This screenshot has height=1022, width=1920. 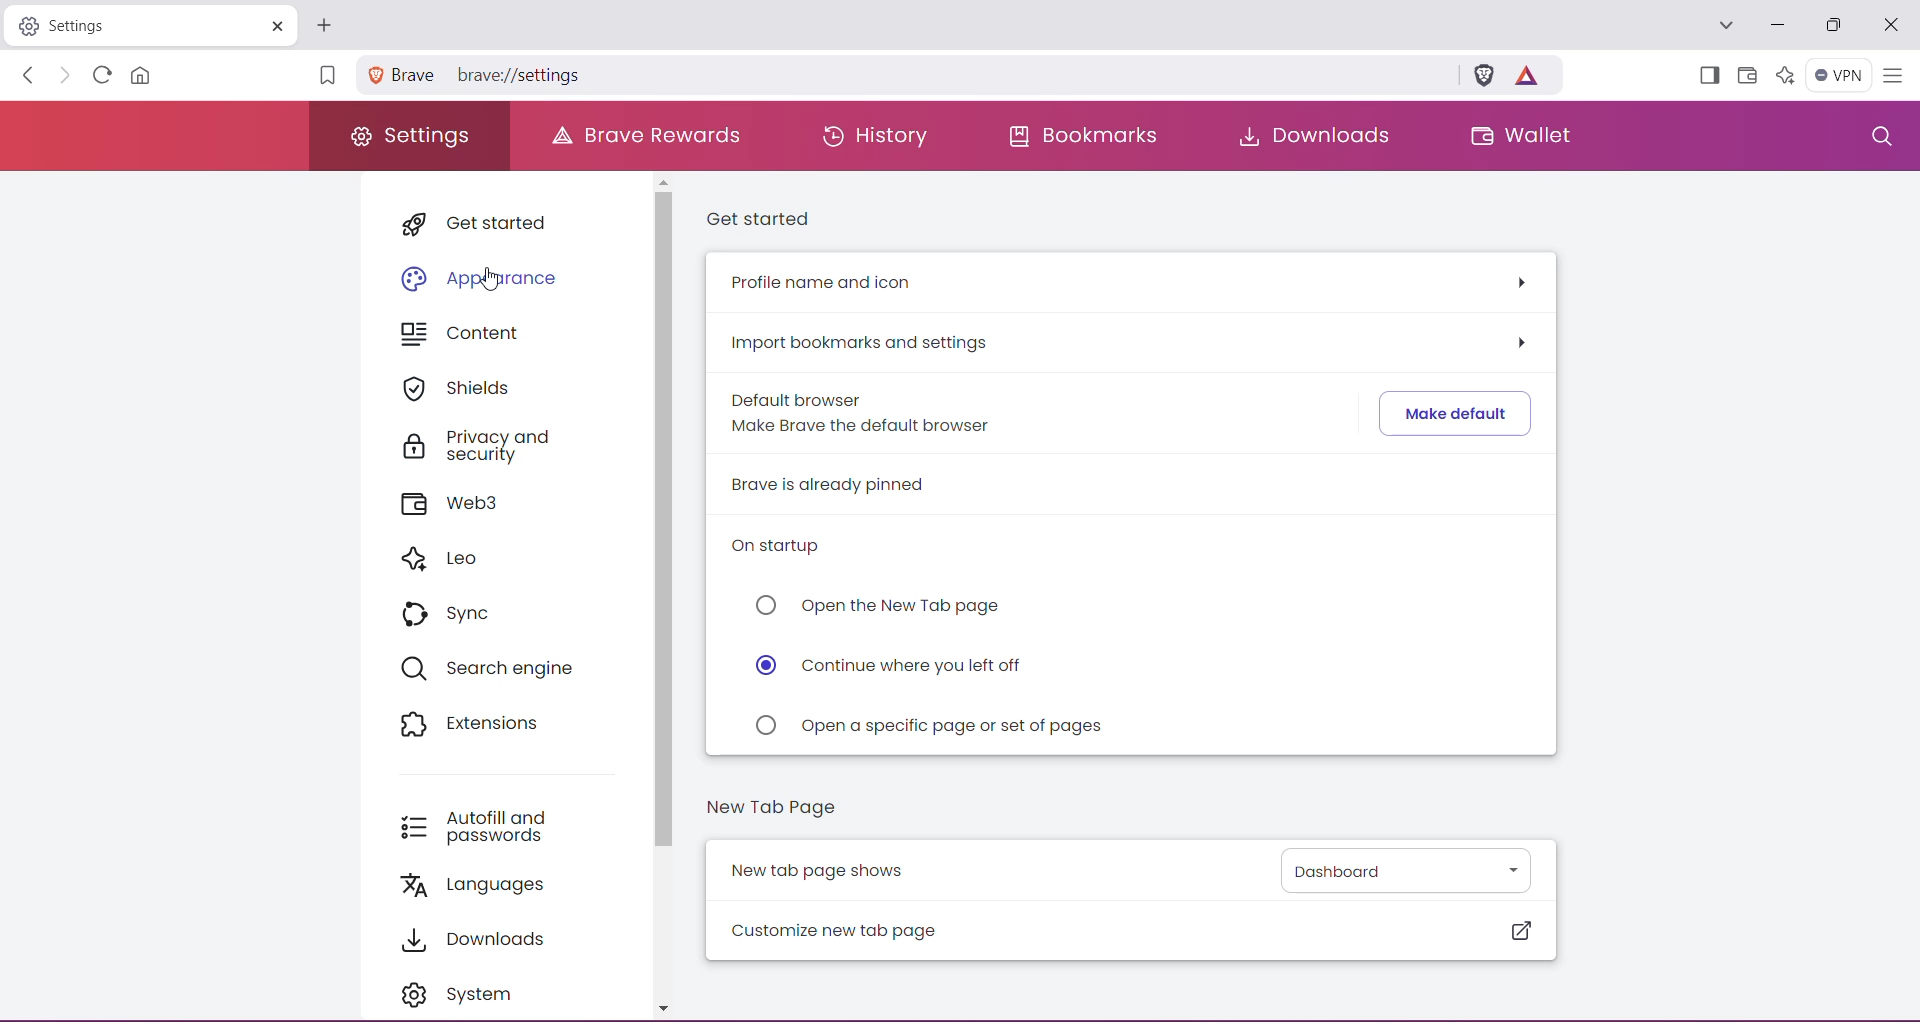 I want to click on Customize new tab page, so click(x=842, y=930).